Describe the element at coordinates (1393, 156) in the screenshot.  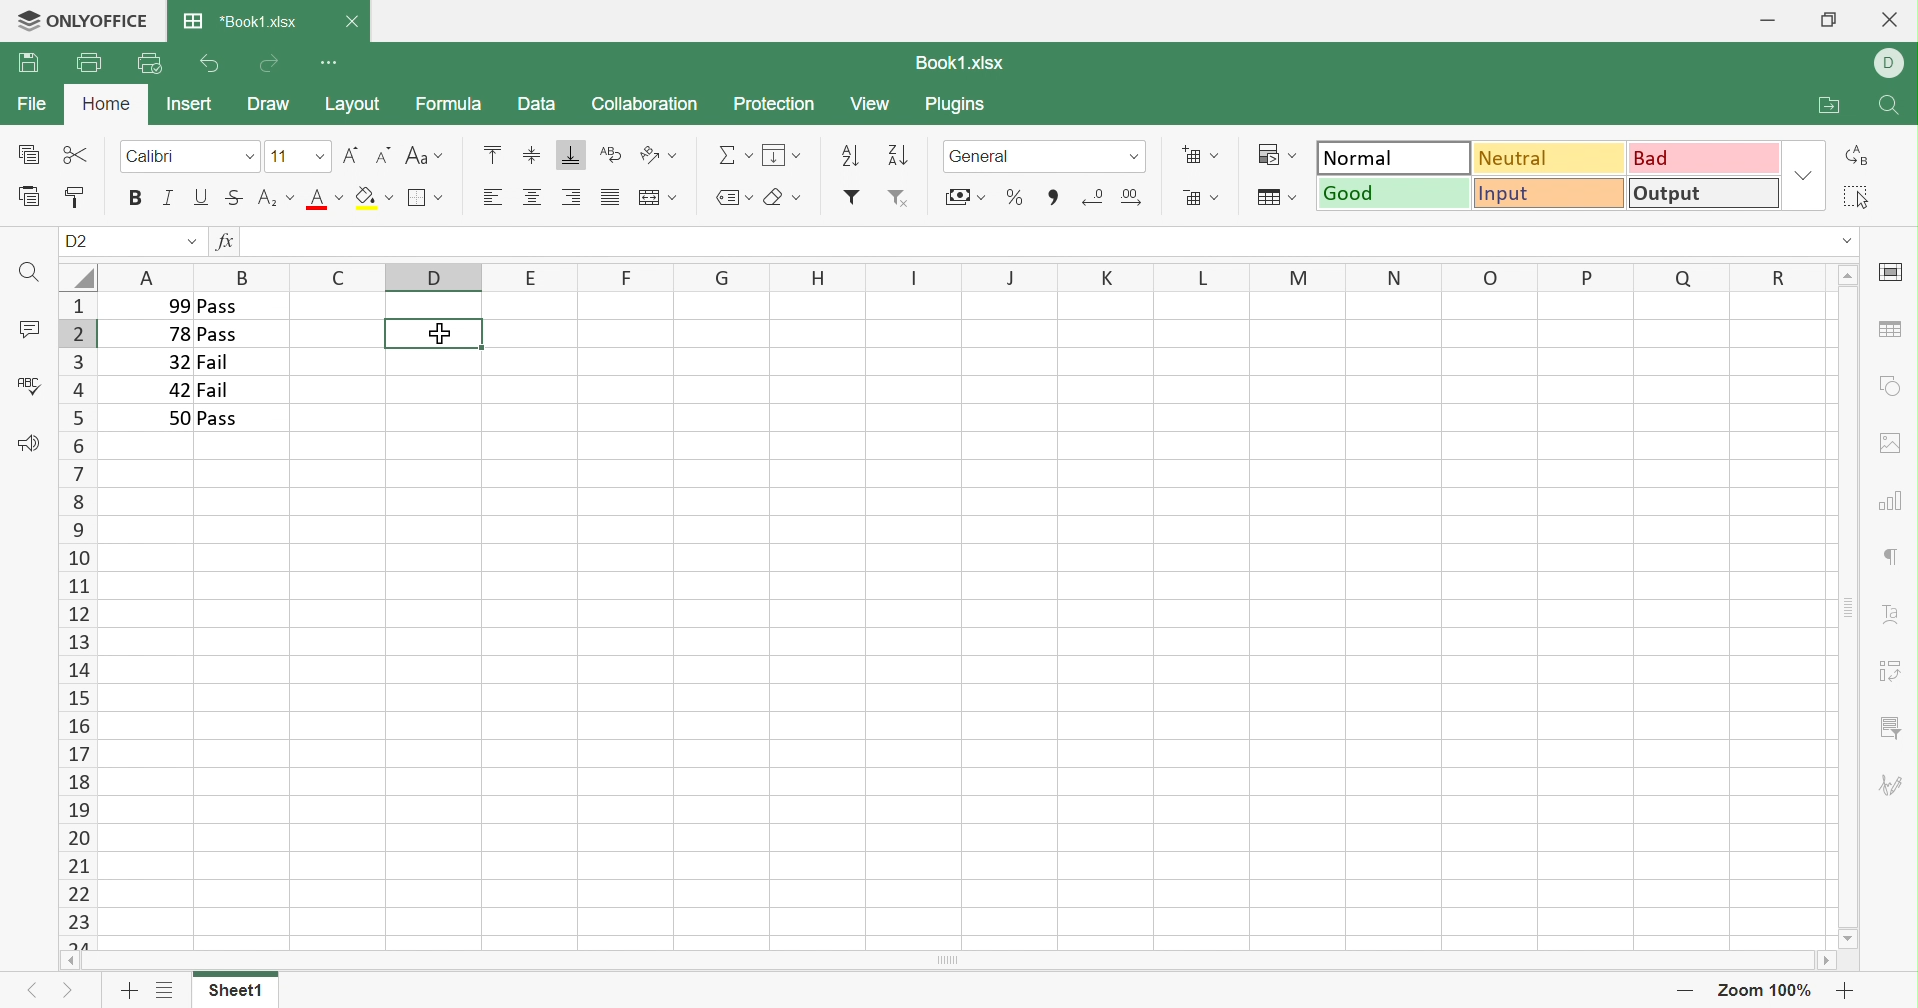
I see `Normal` at that location.